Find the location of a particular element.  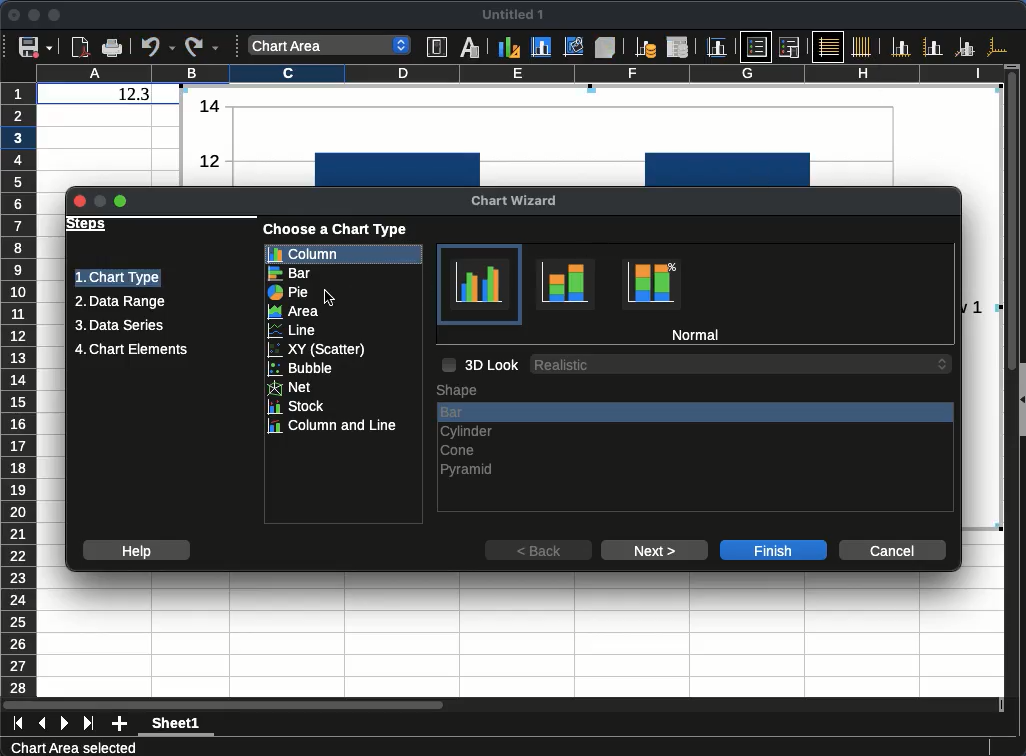

Print is located at coordinates (112, 48).